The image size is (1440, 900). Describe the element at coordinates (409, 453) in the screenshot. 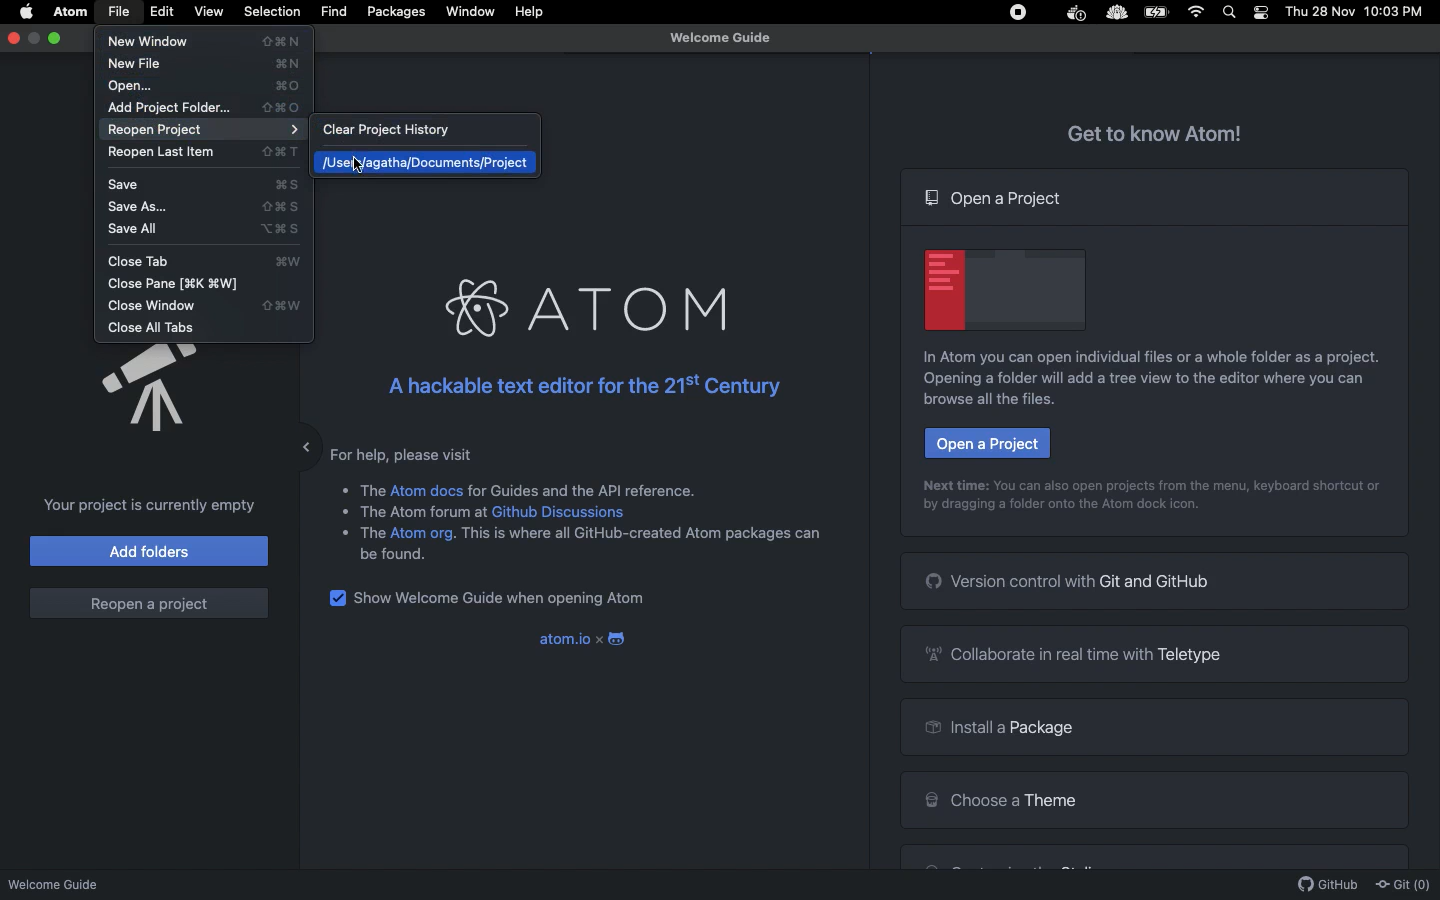

I see `Descriptive text` at that location.